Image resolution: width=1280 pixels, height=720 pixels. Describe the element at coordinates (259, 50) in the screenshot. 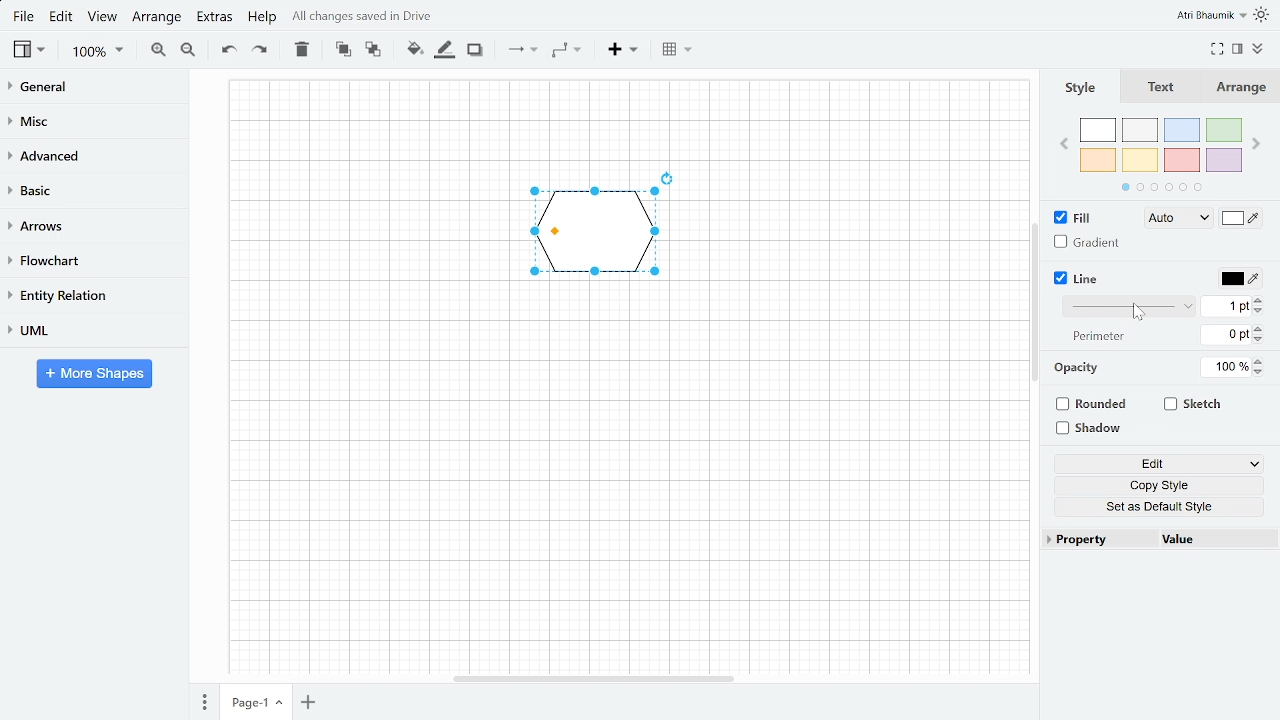

I see `Redo` at that location.